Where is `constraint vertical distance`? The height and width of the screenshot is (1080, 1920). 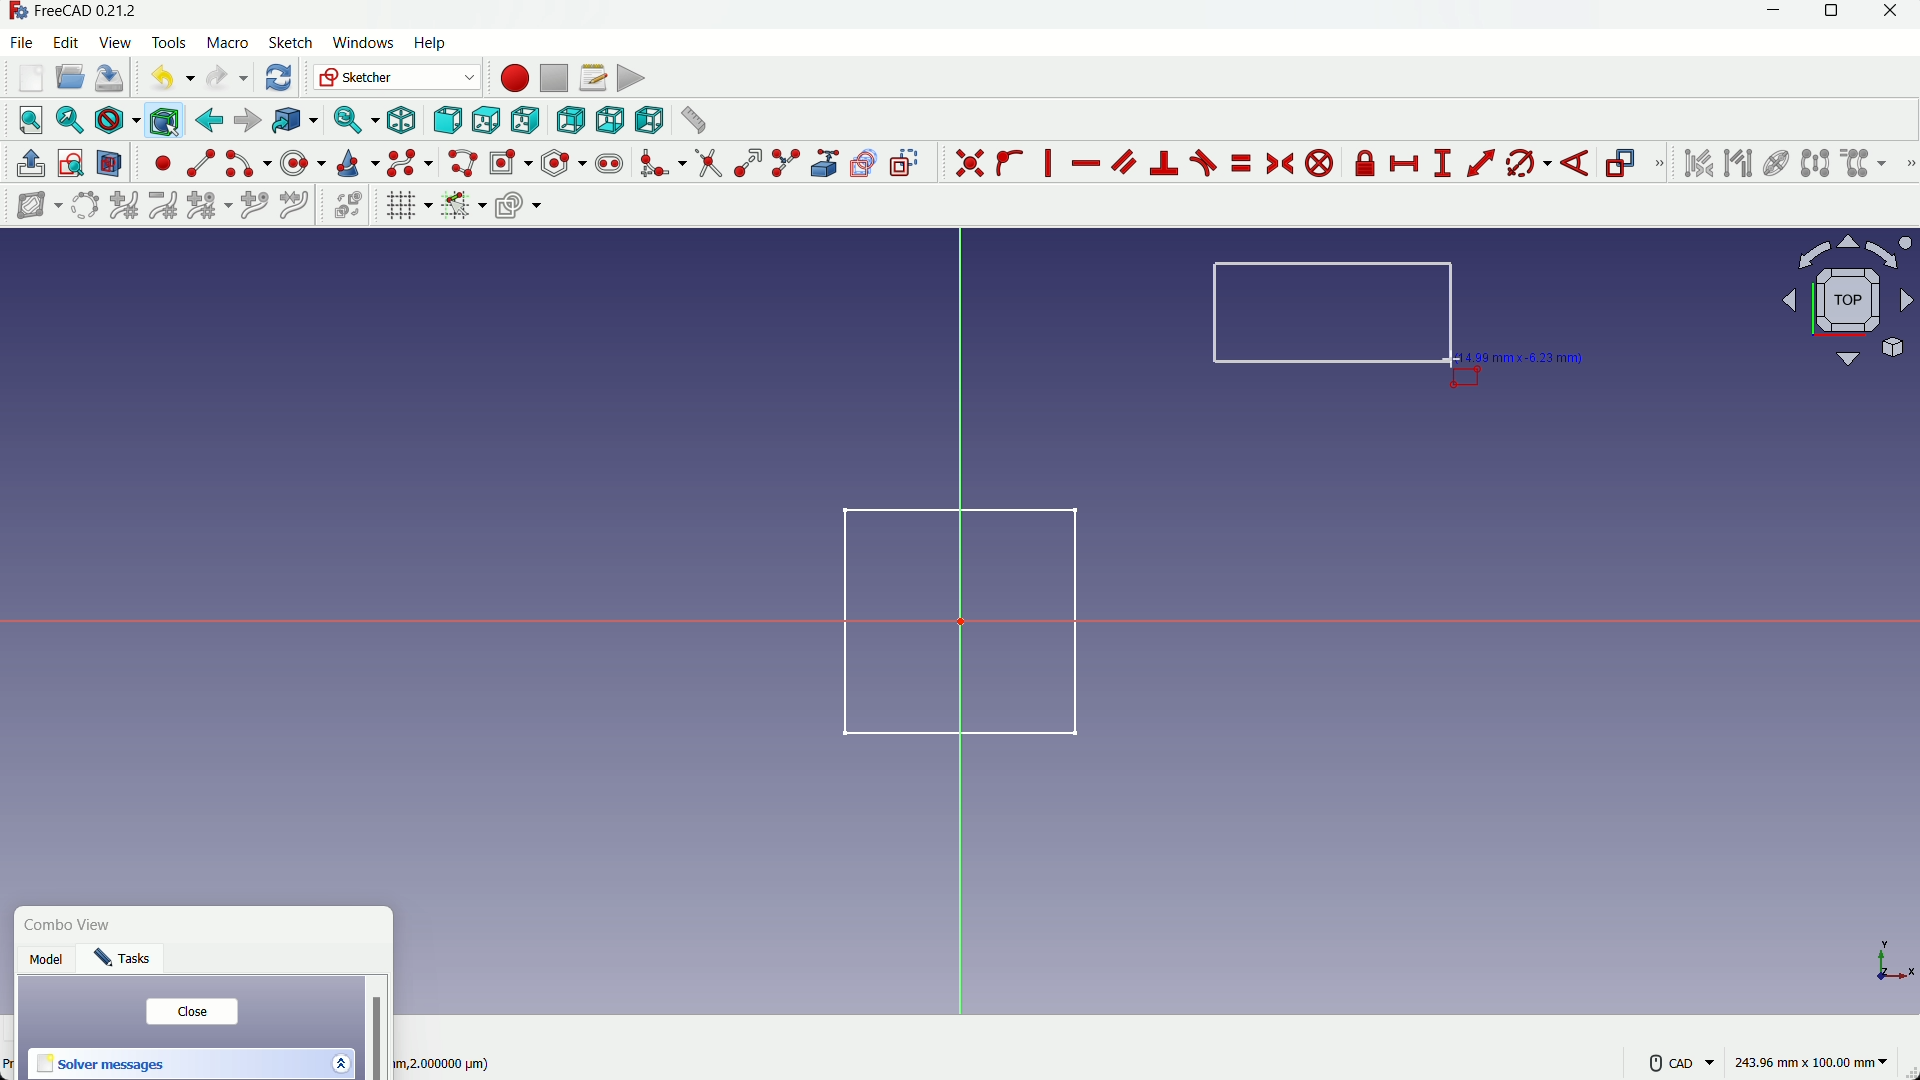 constraint vertical distance is located at coordinates (1442, 164).